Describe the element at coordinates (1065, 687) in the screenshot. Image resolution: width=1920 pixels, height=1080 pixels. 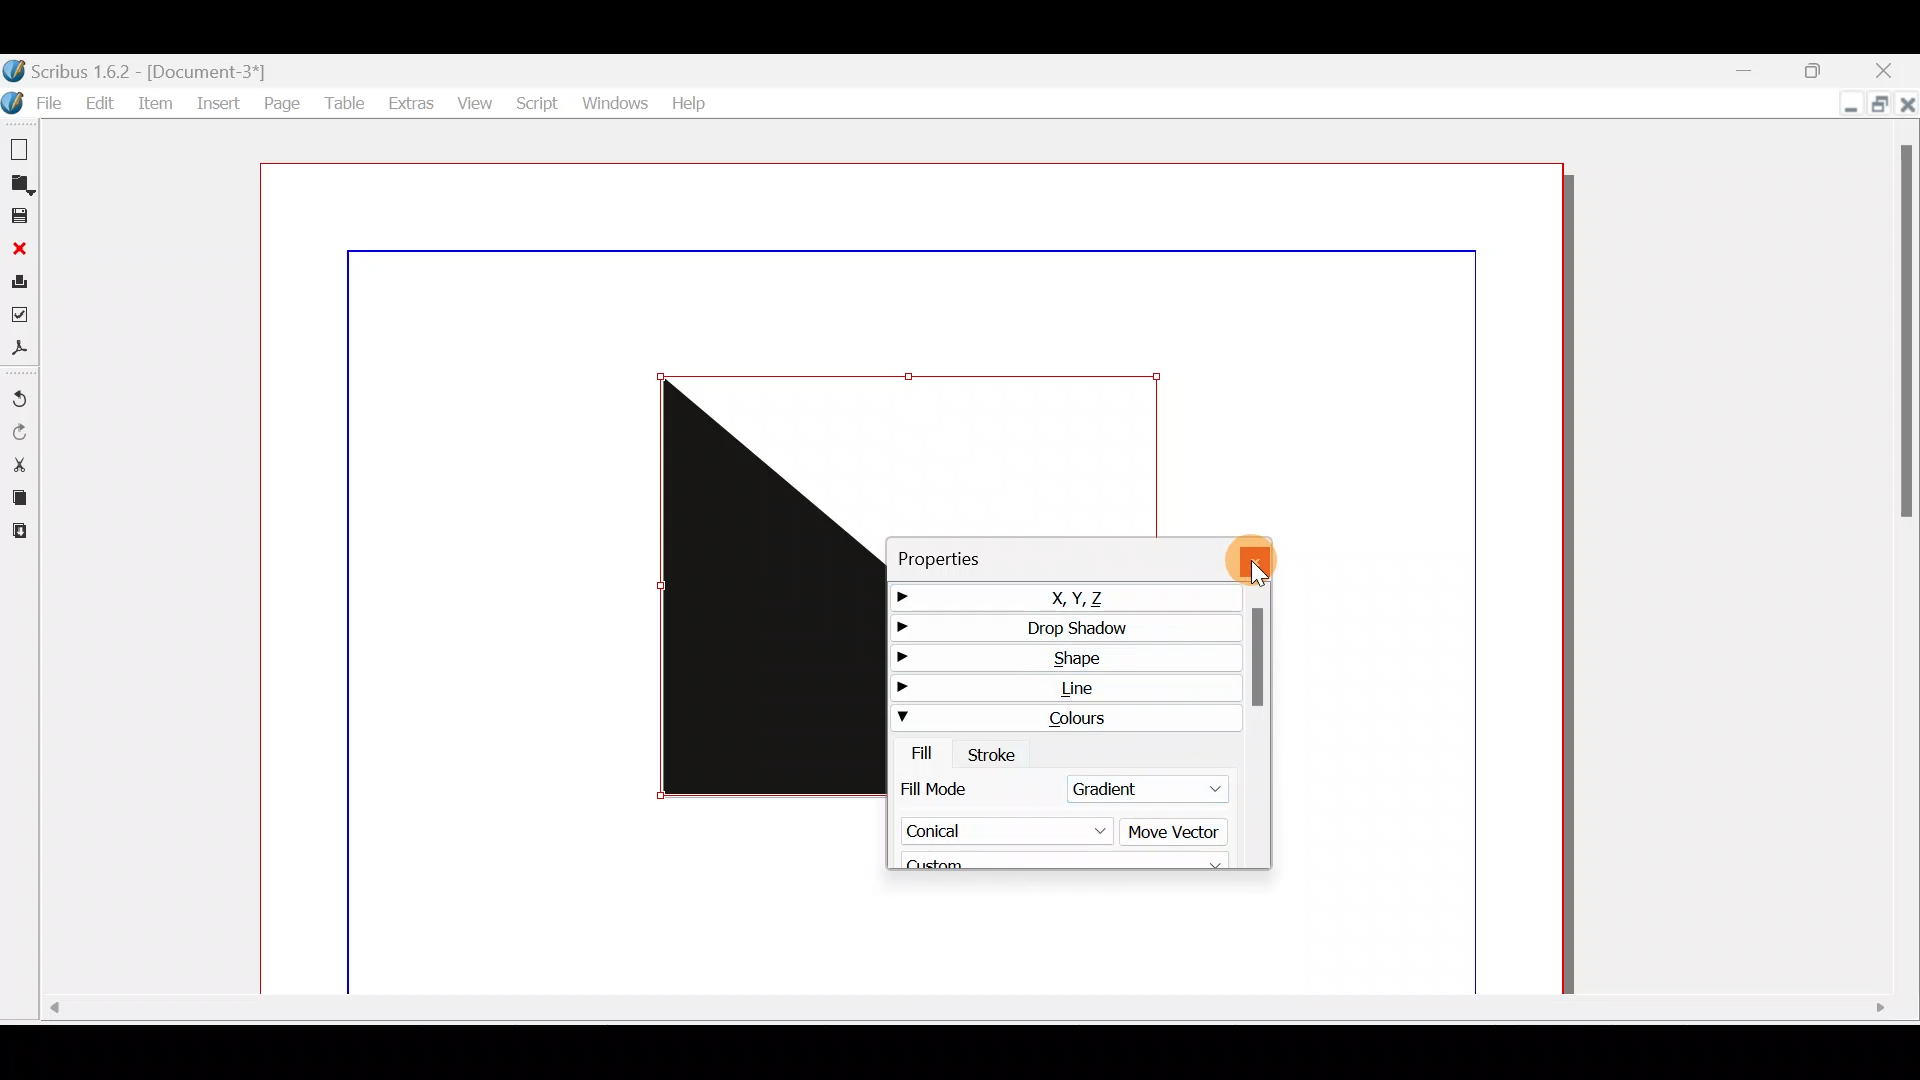
I see `Line` at that location.